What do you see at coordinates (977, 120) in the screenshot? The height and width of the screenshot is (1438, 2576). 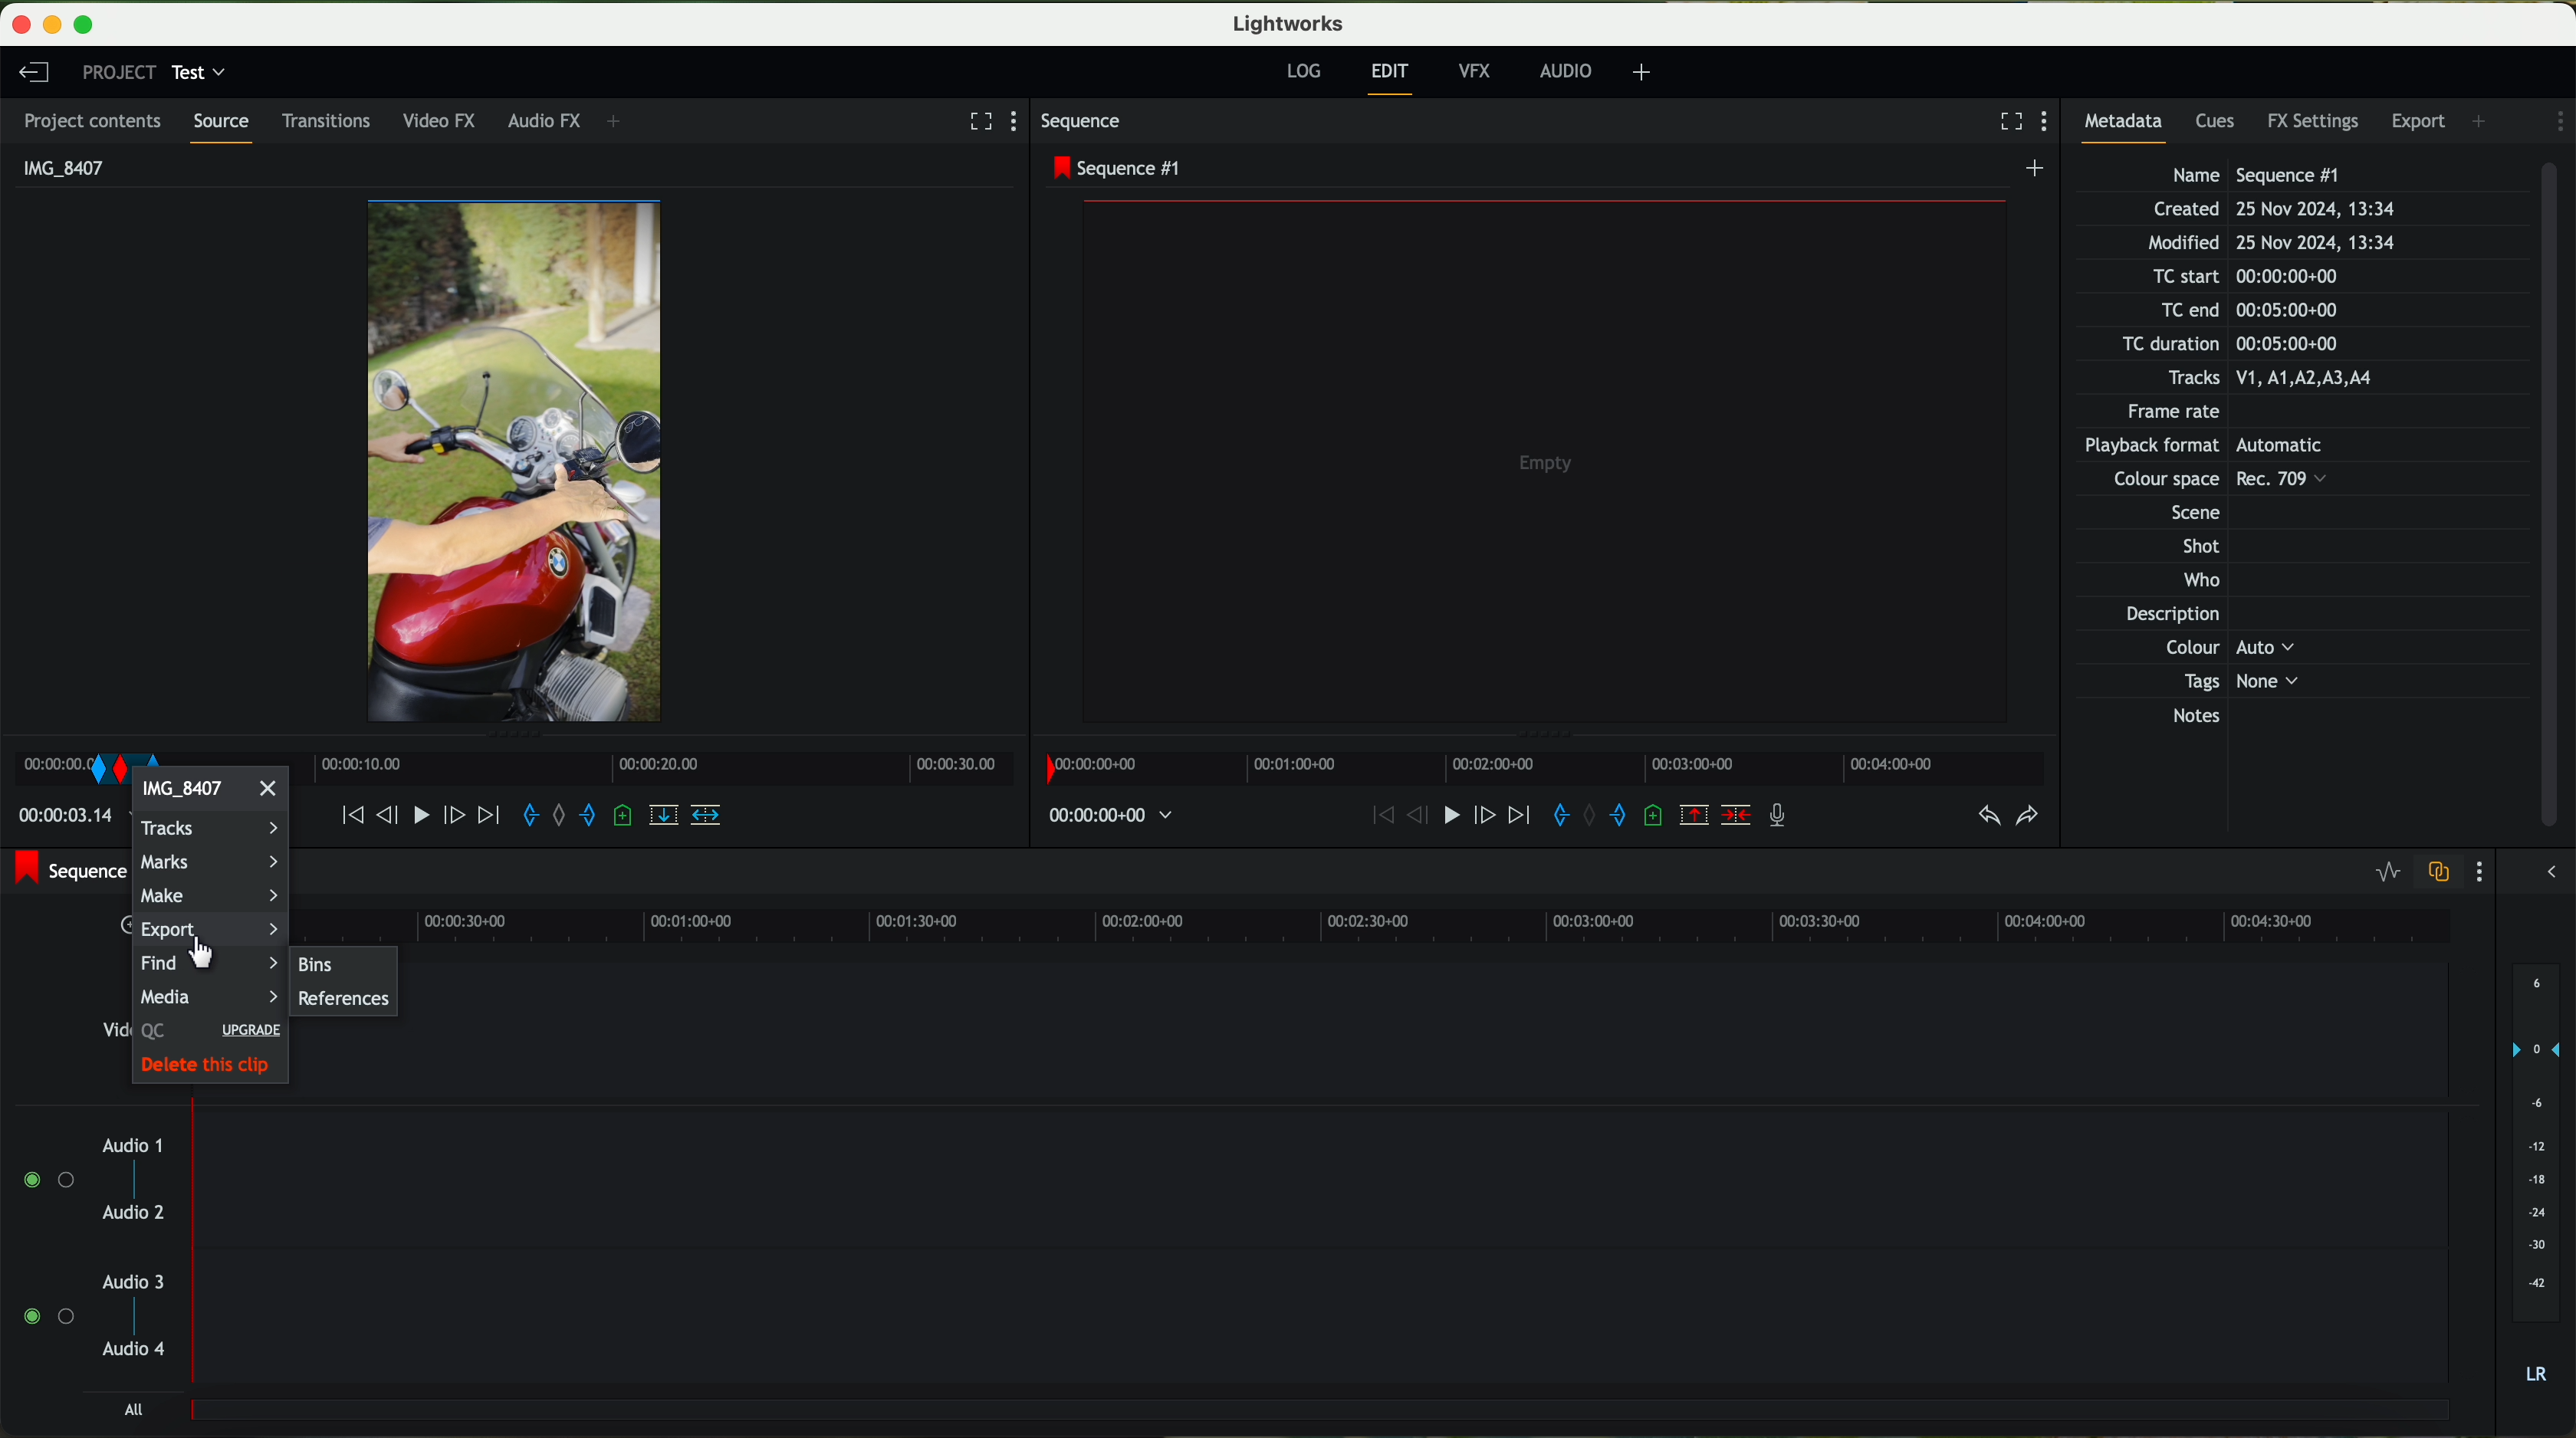 I see `fullscreen` at bounding box center [977, 120].